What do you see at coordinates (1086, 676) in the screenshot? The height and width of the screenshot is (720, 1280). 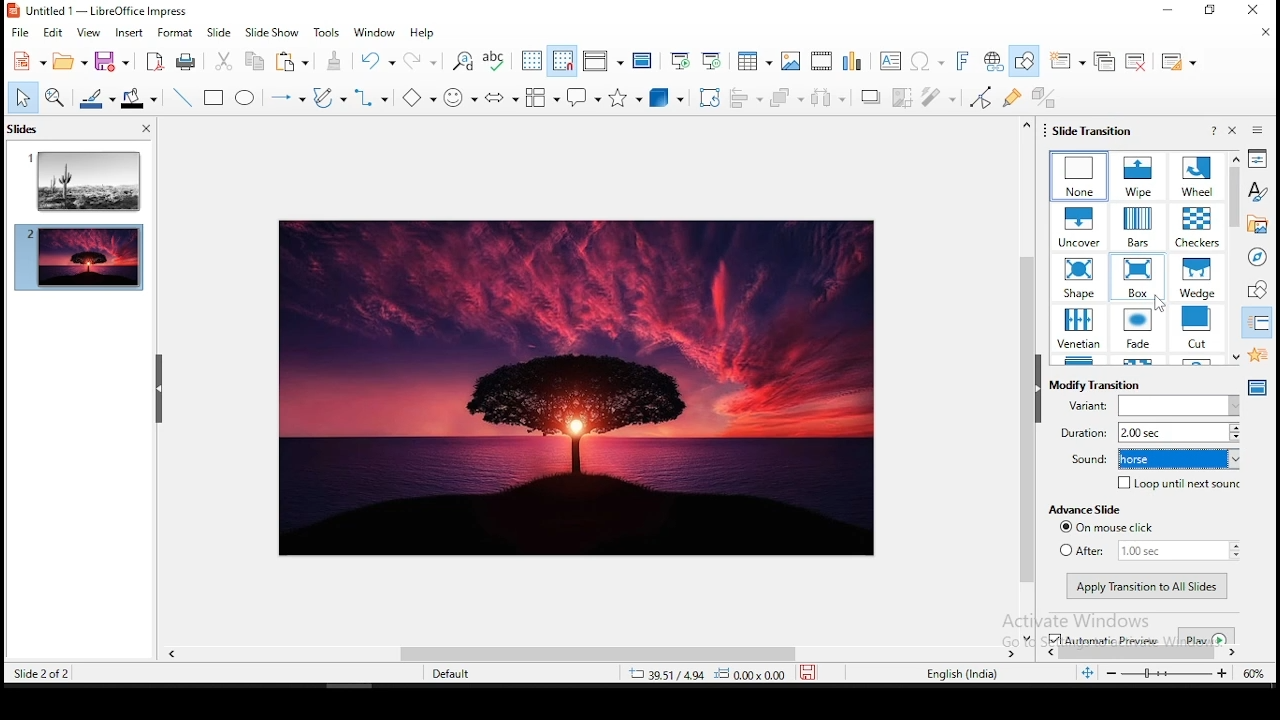 I see `fit to width` at bounding box center [1086, 676].